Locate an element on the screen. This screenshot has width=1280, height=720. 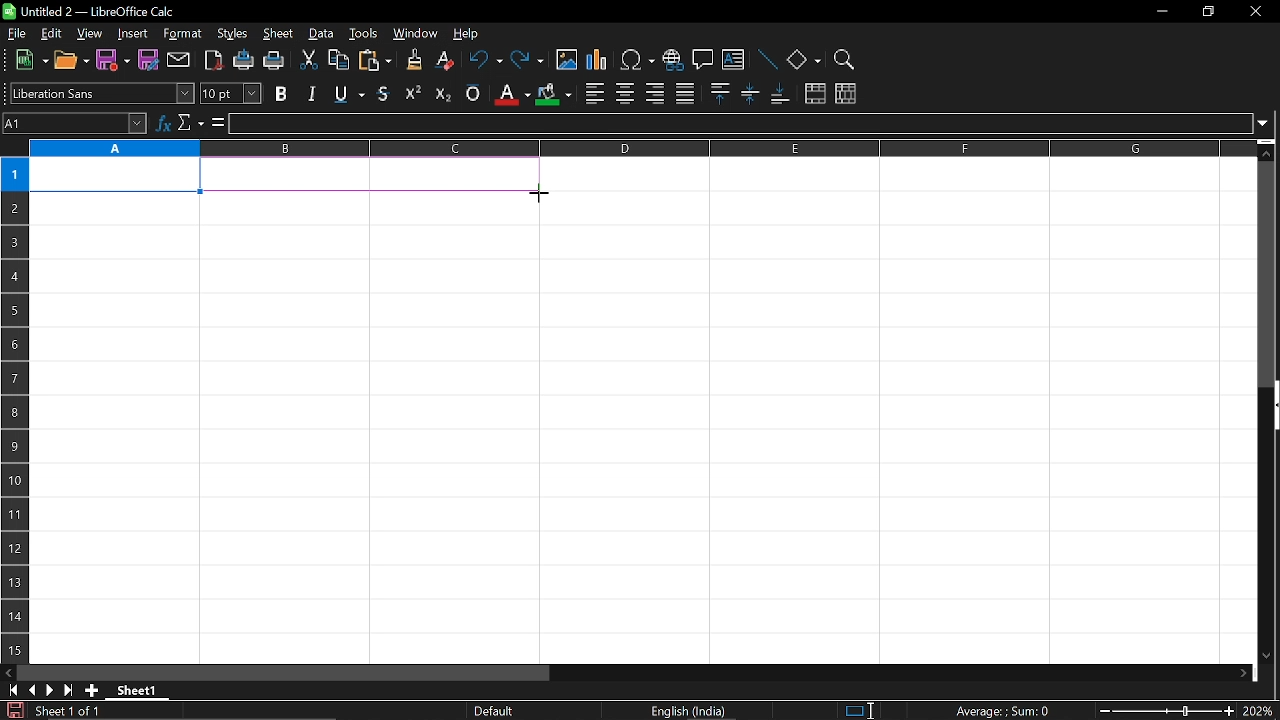
input line is located at coordinates (739, 124).